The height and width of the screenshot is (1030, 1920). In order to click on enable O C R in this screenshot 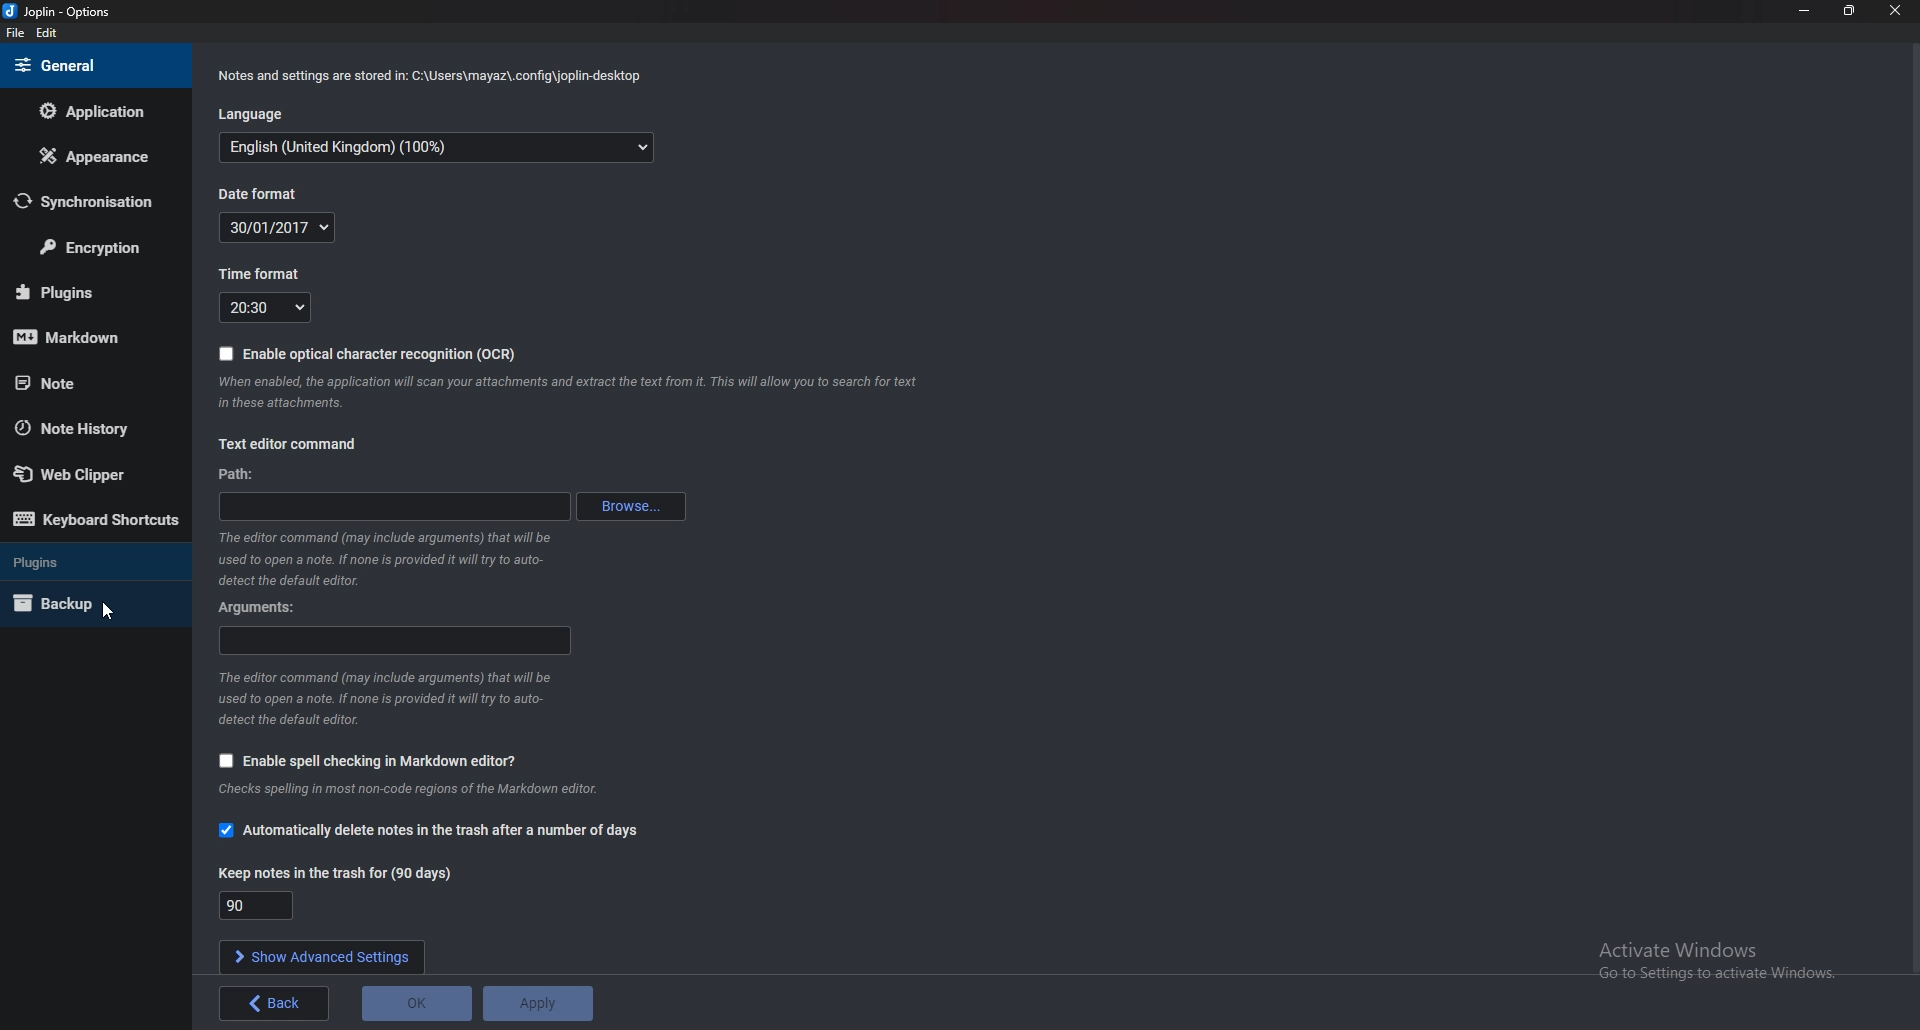, I will do `click(373, 354)`.